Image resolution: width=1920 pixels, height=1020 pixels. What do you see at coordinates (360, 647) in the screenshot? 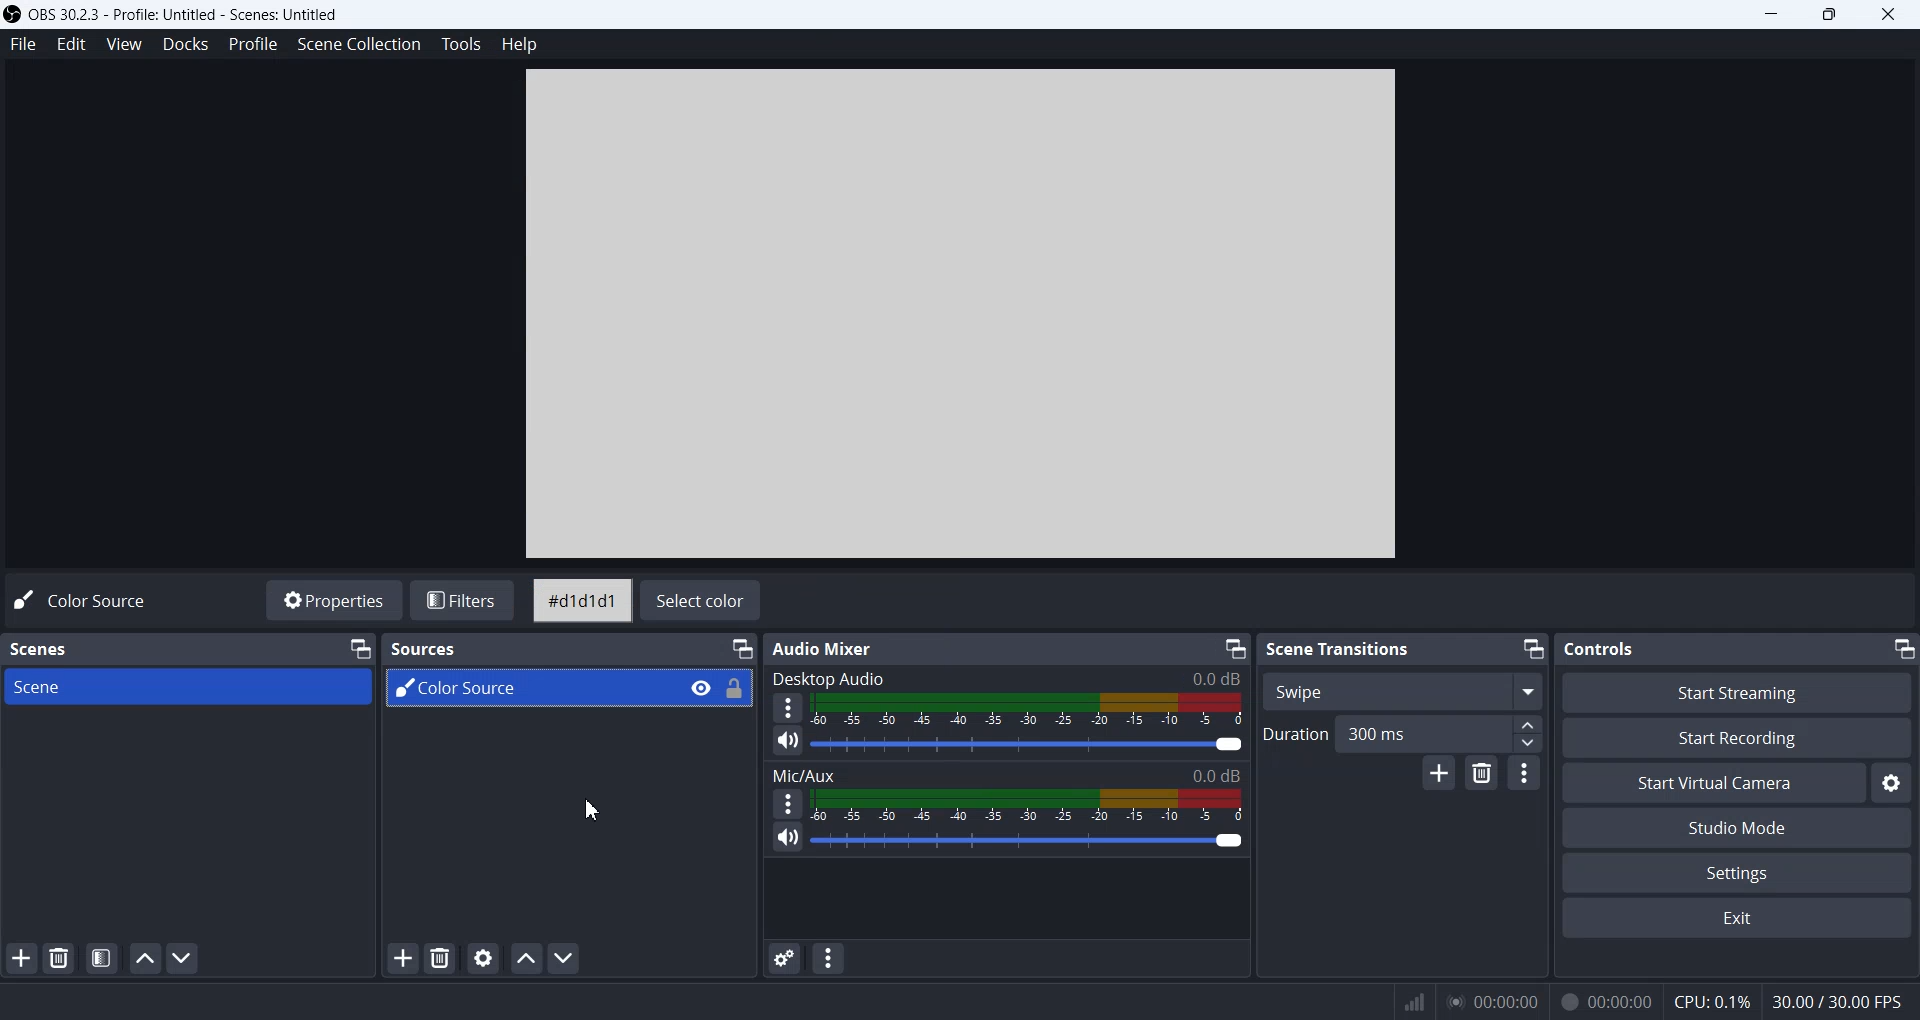
I see `Minimize` at bounding box center [360, 647].